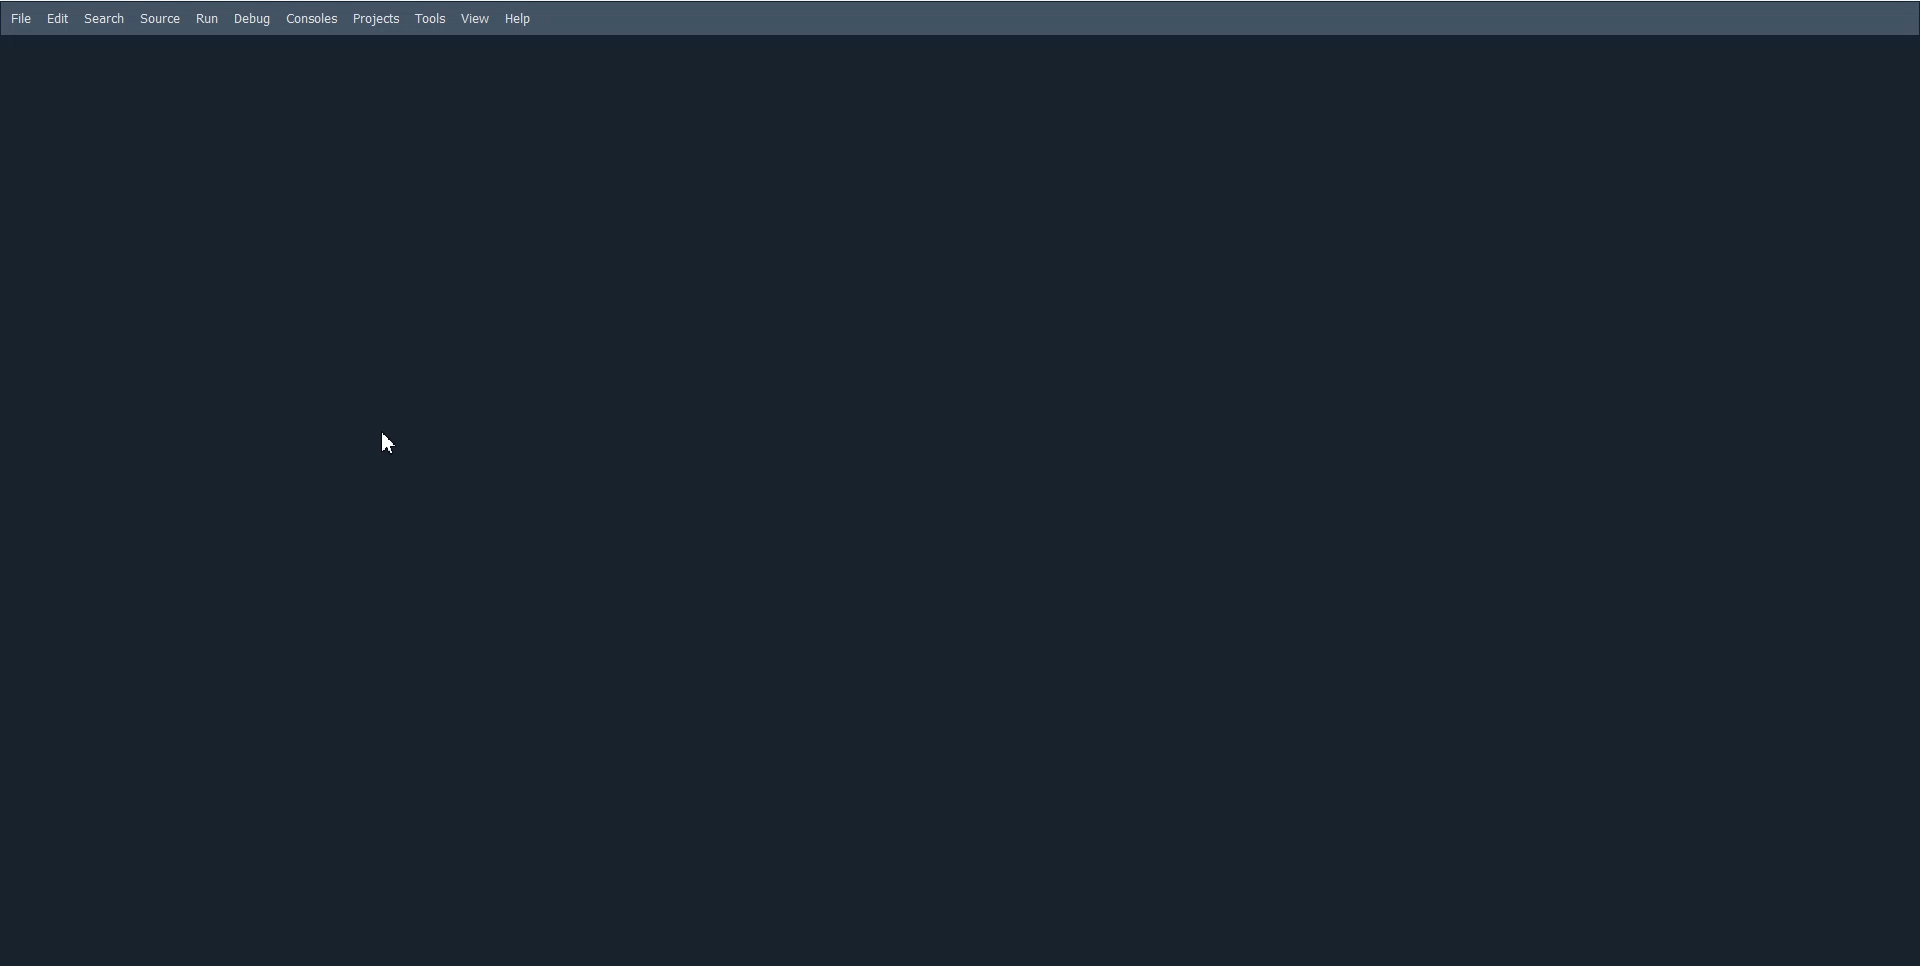 This screenshot has height=966, width=1920. Describe the element at coordinates (389, 443) in the screenshot. I see `Cursor` at that location.